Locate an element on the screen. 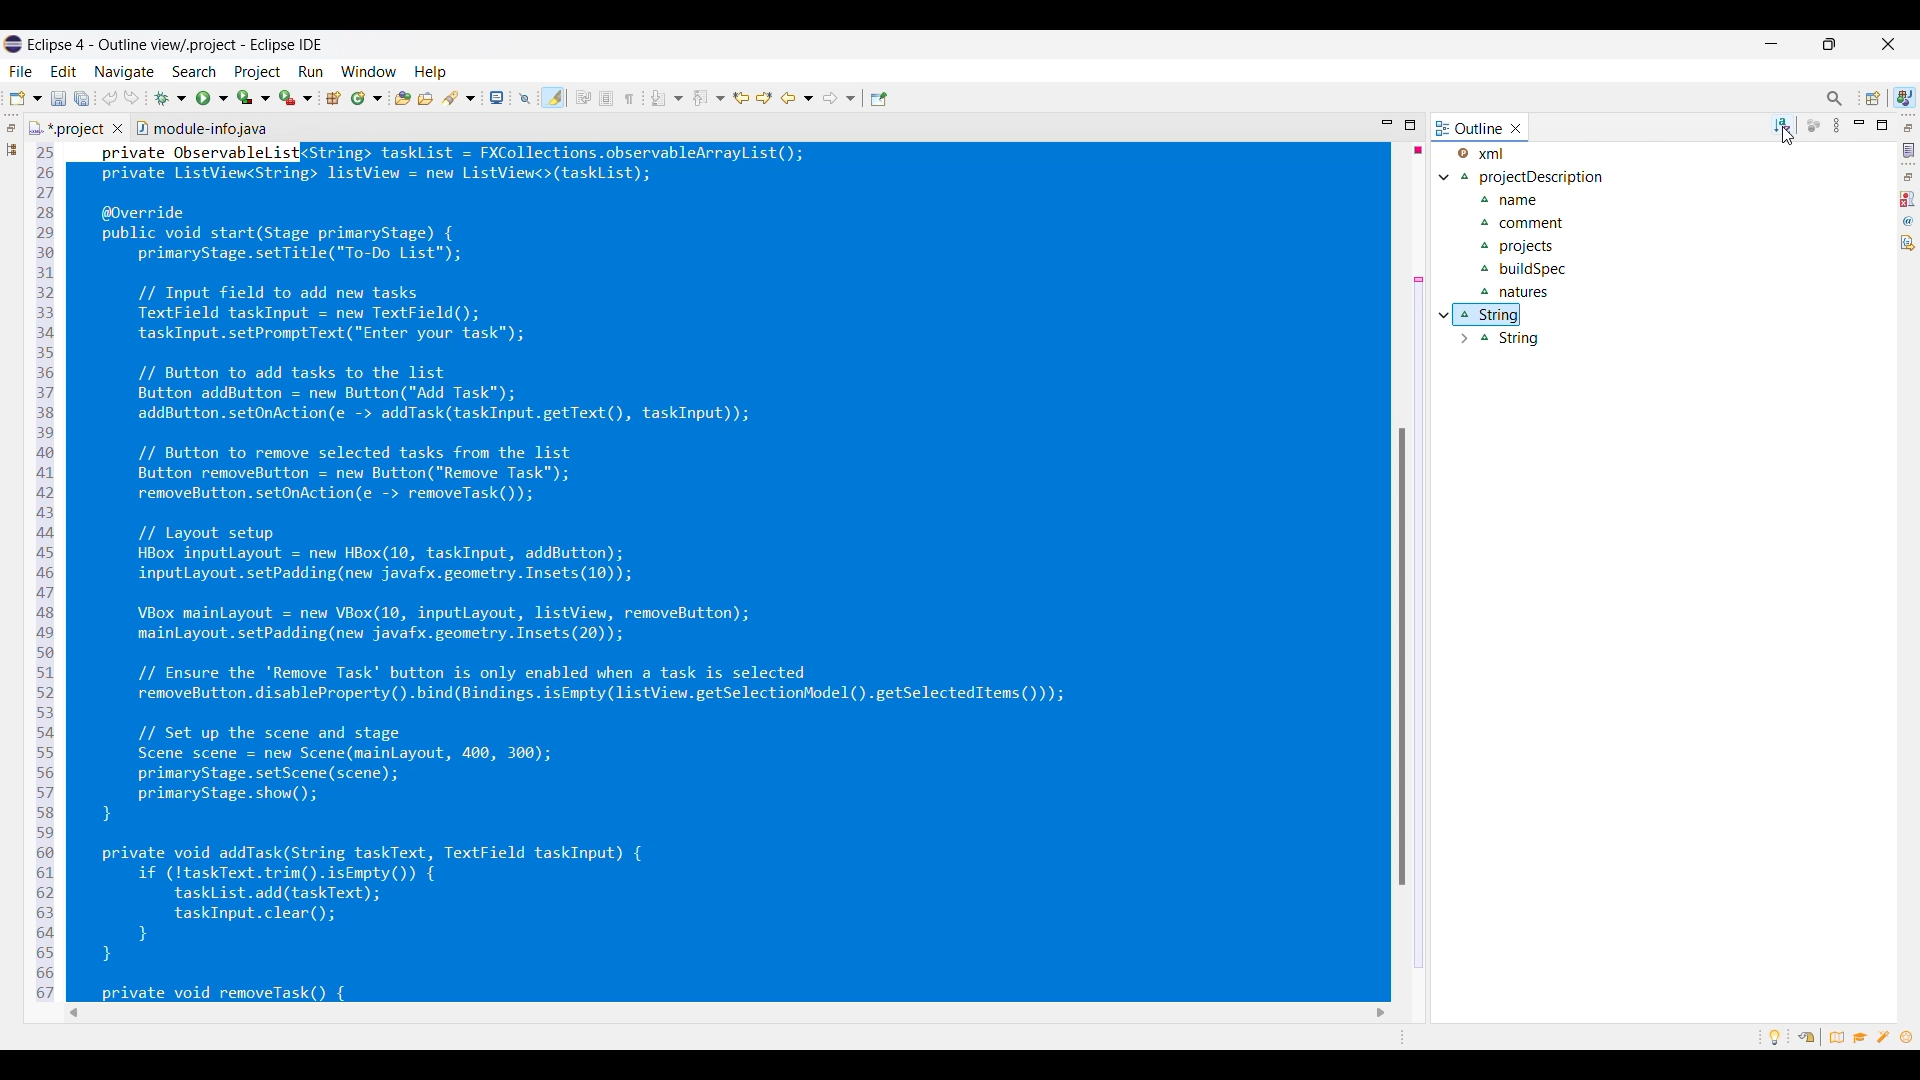  Window menu is located at coordinates (369, 71).